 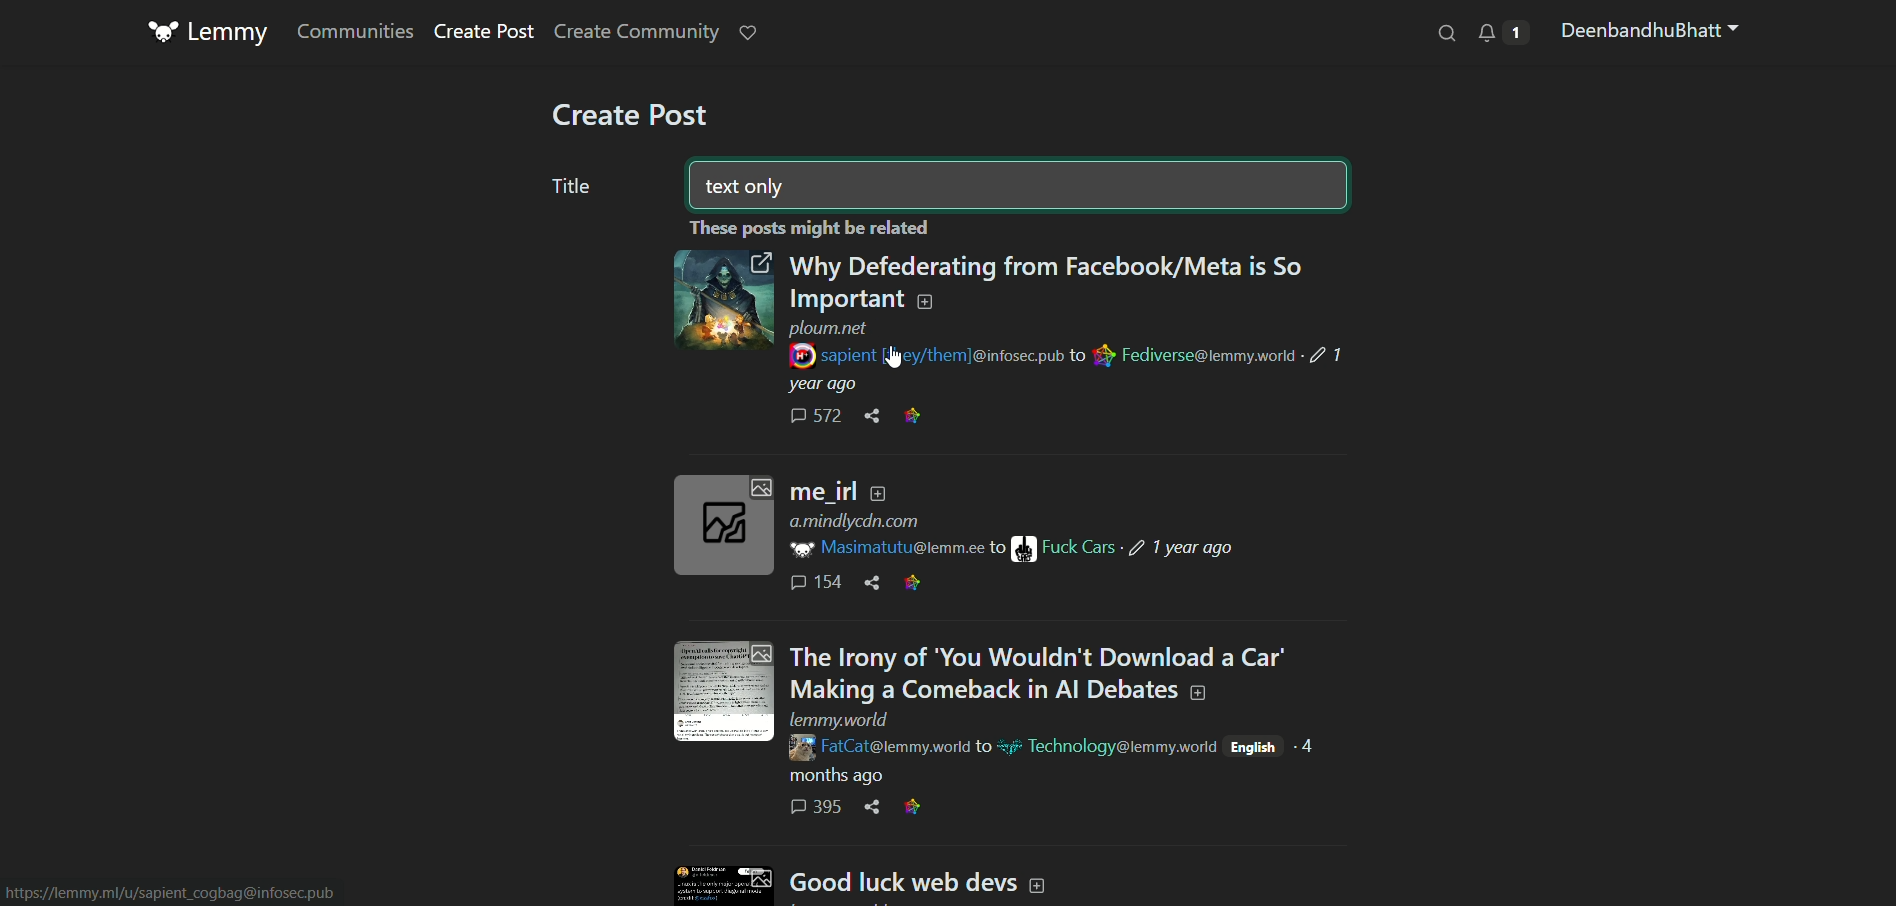 I want to click on Profile pic of FatCat, so click(x=801, y=747).